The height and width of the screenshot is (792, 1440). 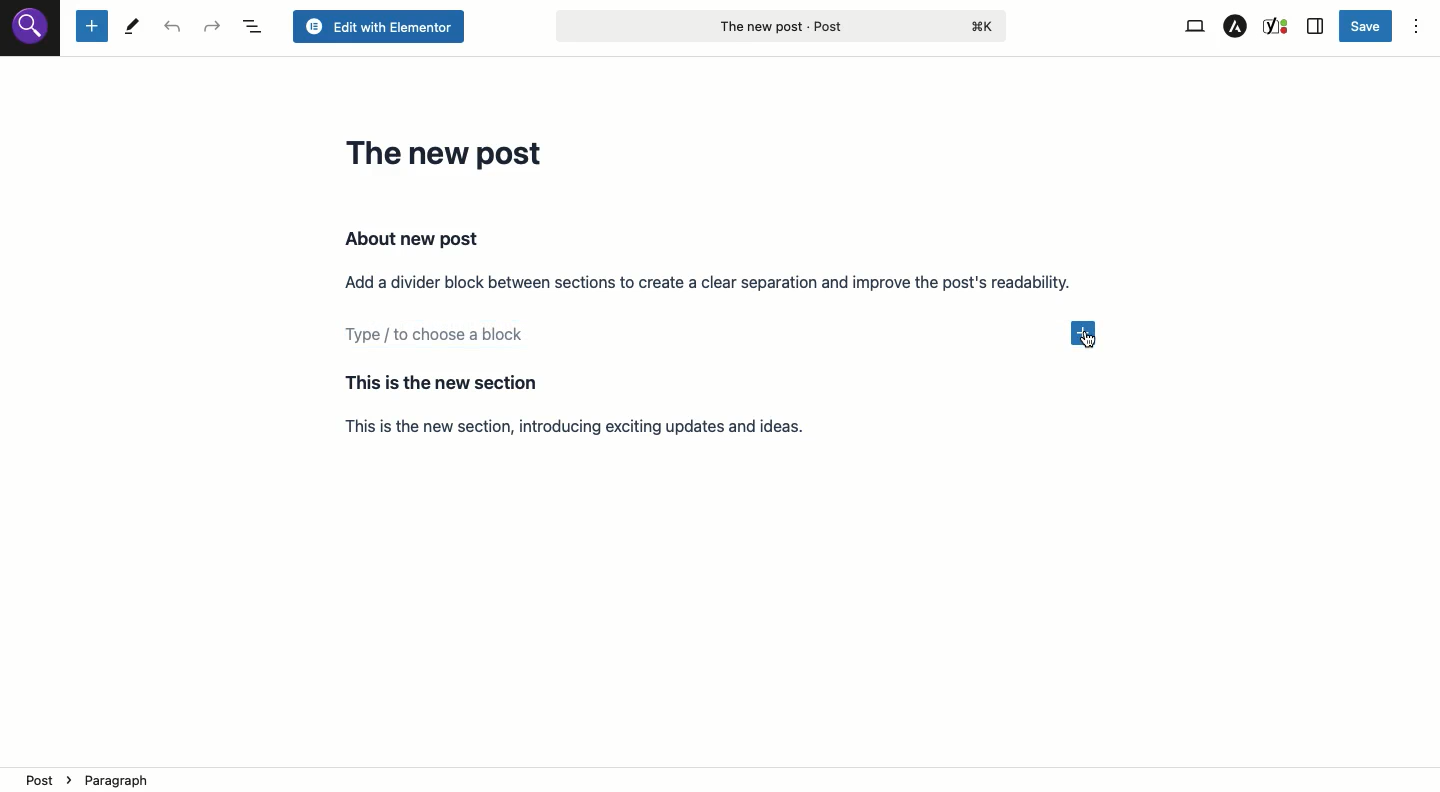 What do you see at coordinates (1089, 341) in the screenshot?
I see `cursor` at bounding box center [1089, 341].